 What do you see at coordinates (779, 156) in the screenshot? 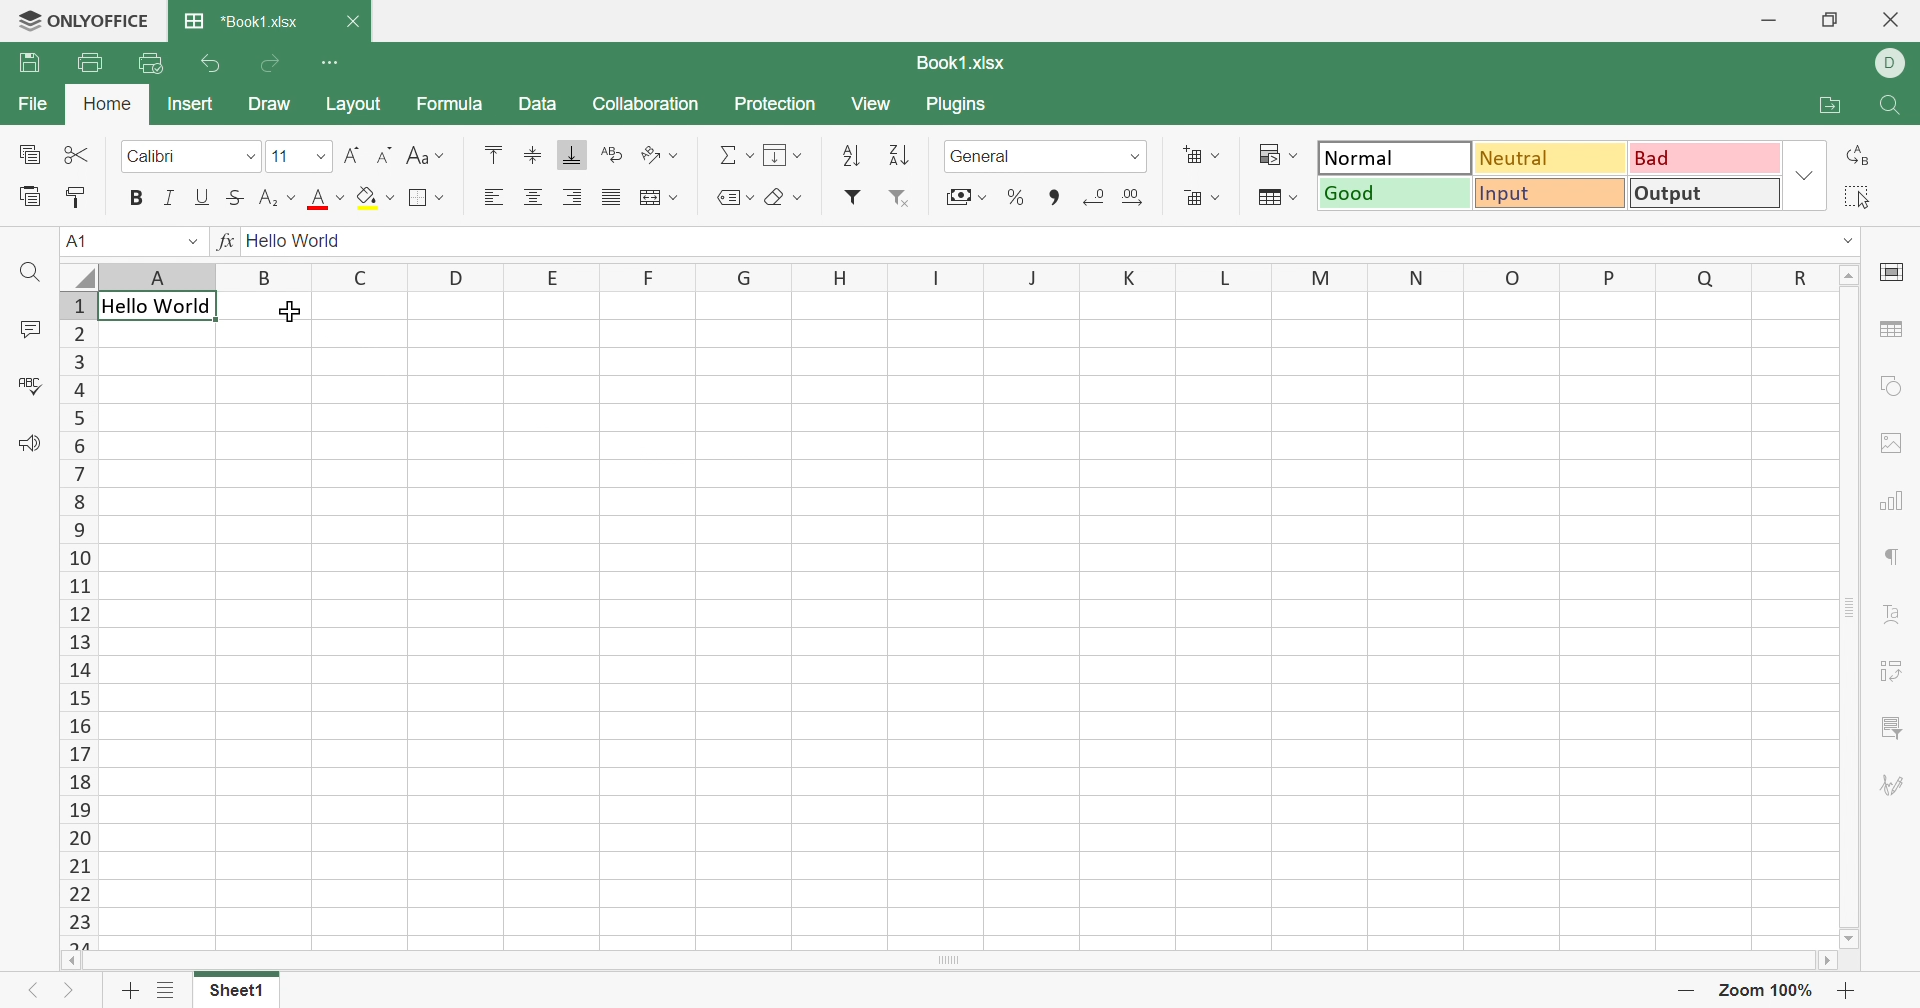
I see `Fill` at bounding box center [779, 156].